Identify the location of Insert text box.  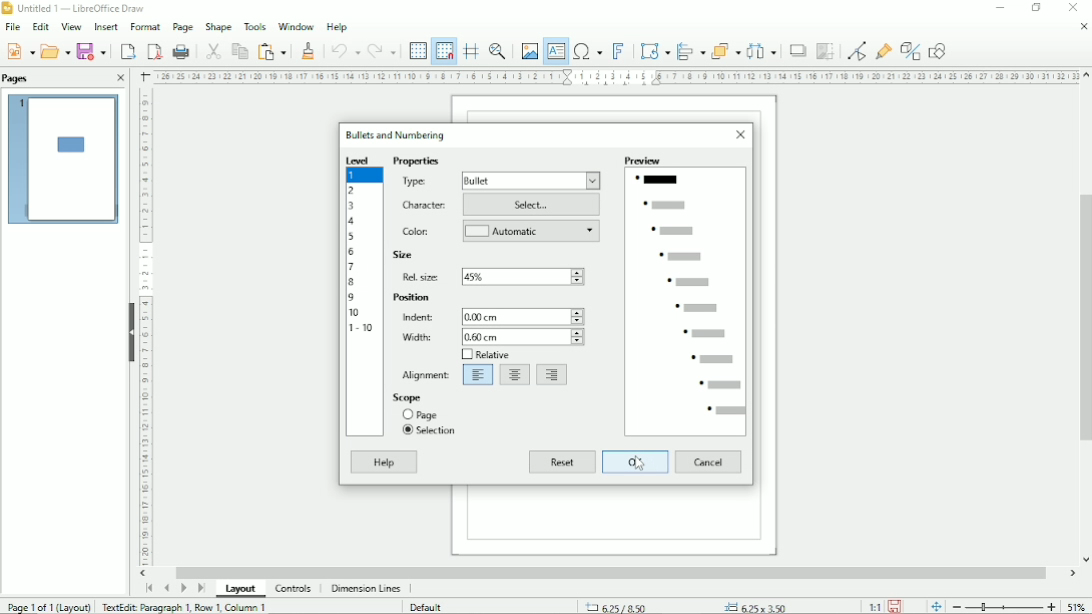
(556, 52).